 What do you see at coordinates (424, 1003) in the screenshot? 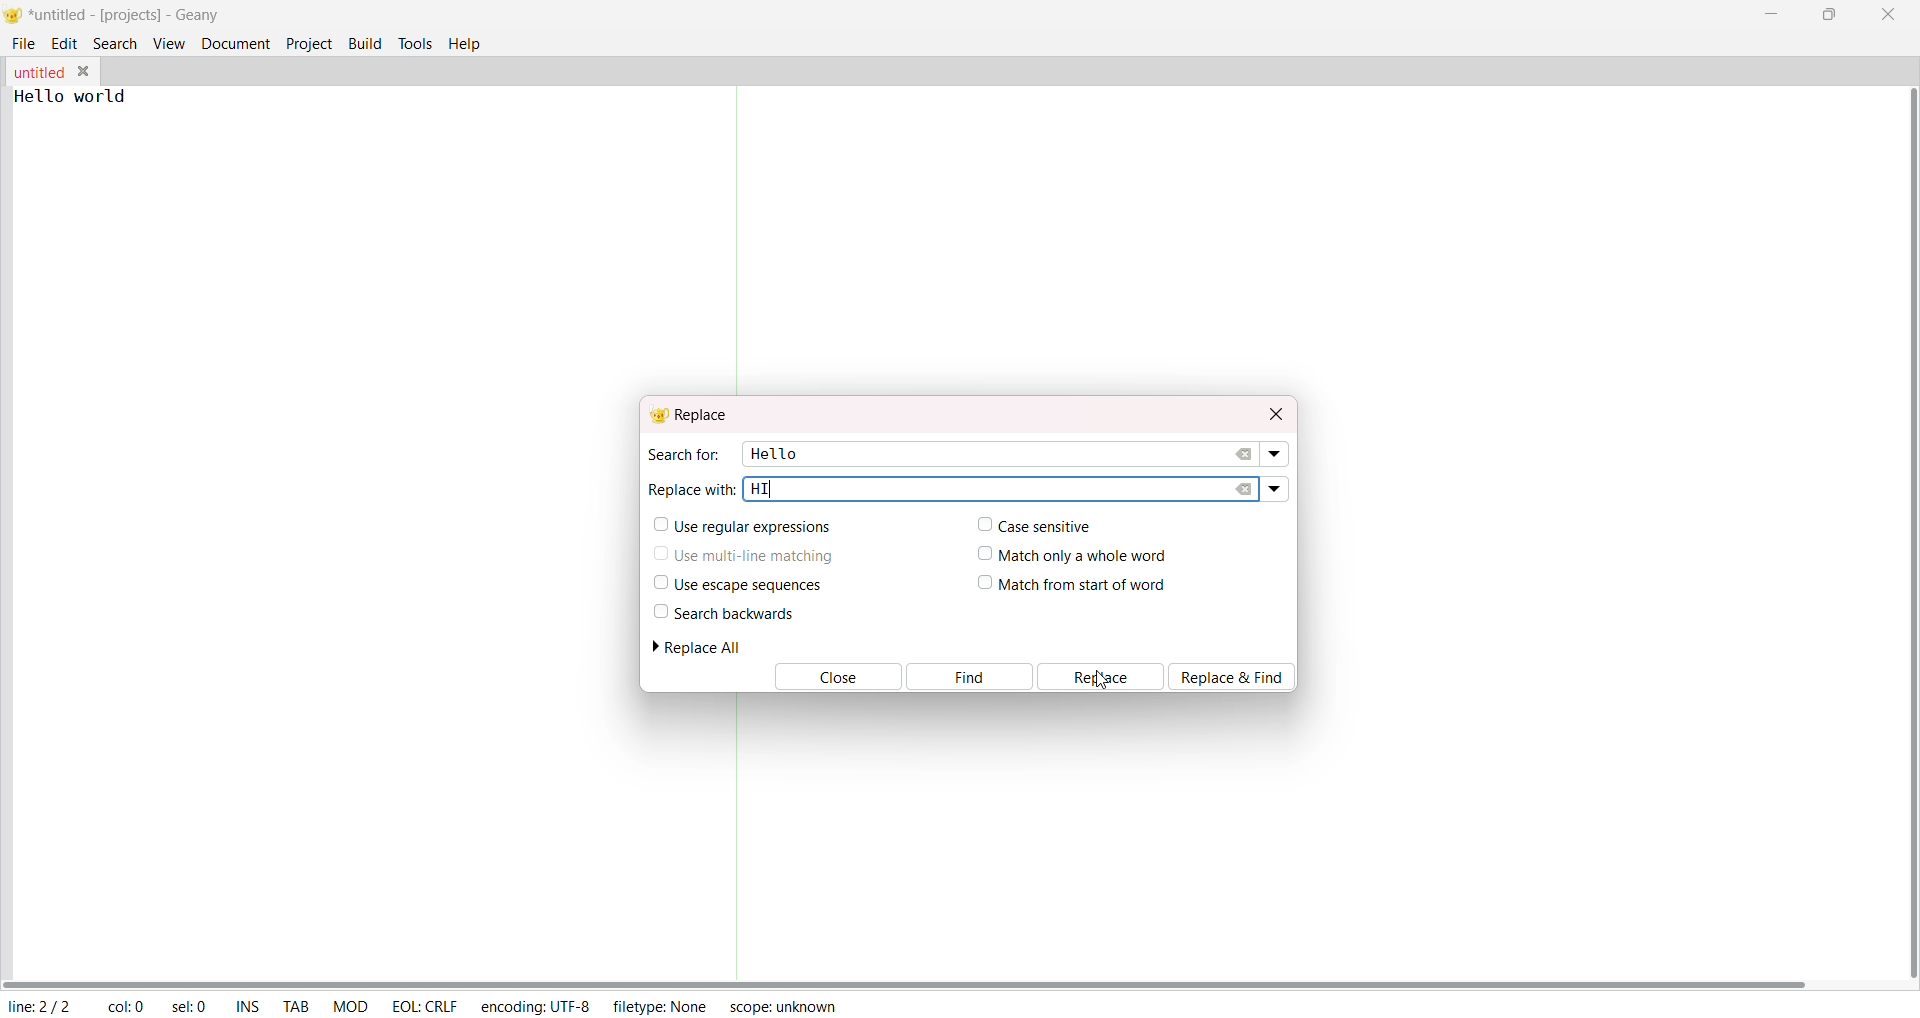
I see `EOL: CRLF` at bounding box center [424, 1003].